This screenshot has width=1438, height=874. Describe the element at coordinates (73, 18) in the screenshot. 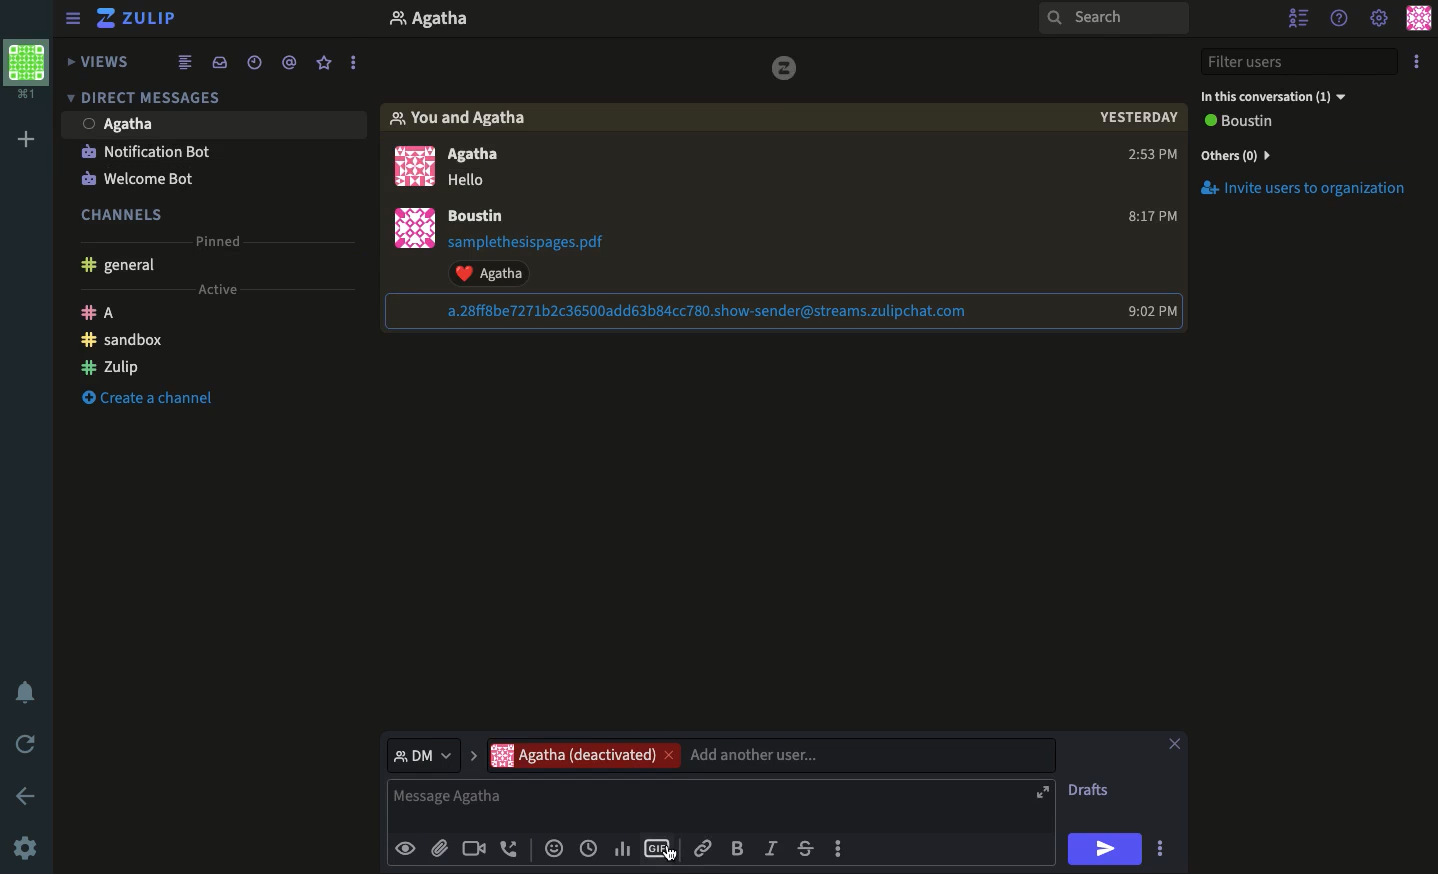

I see `Hide menu` at that location.